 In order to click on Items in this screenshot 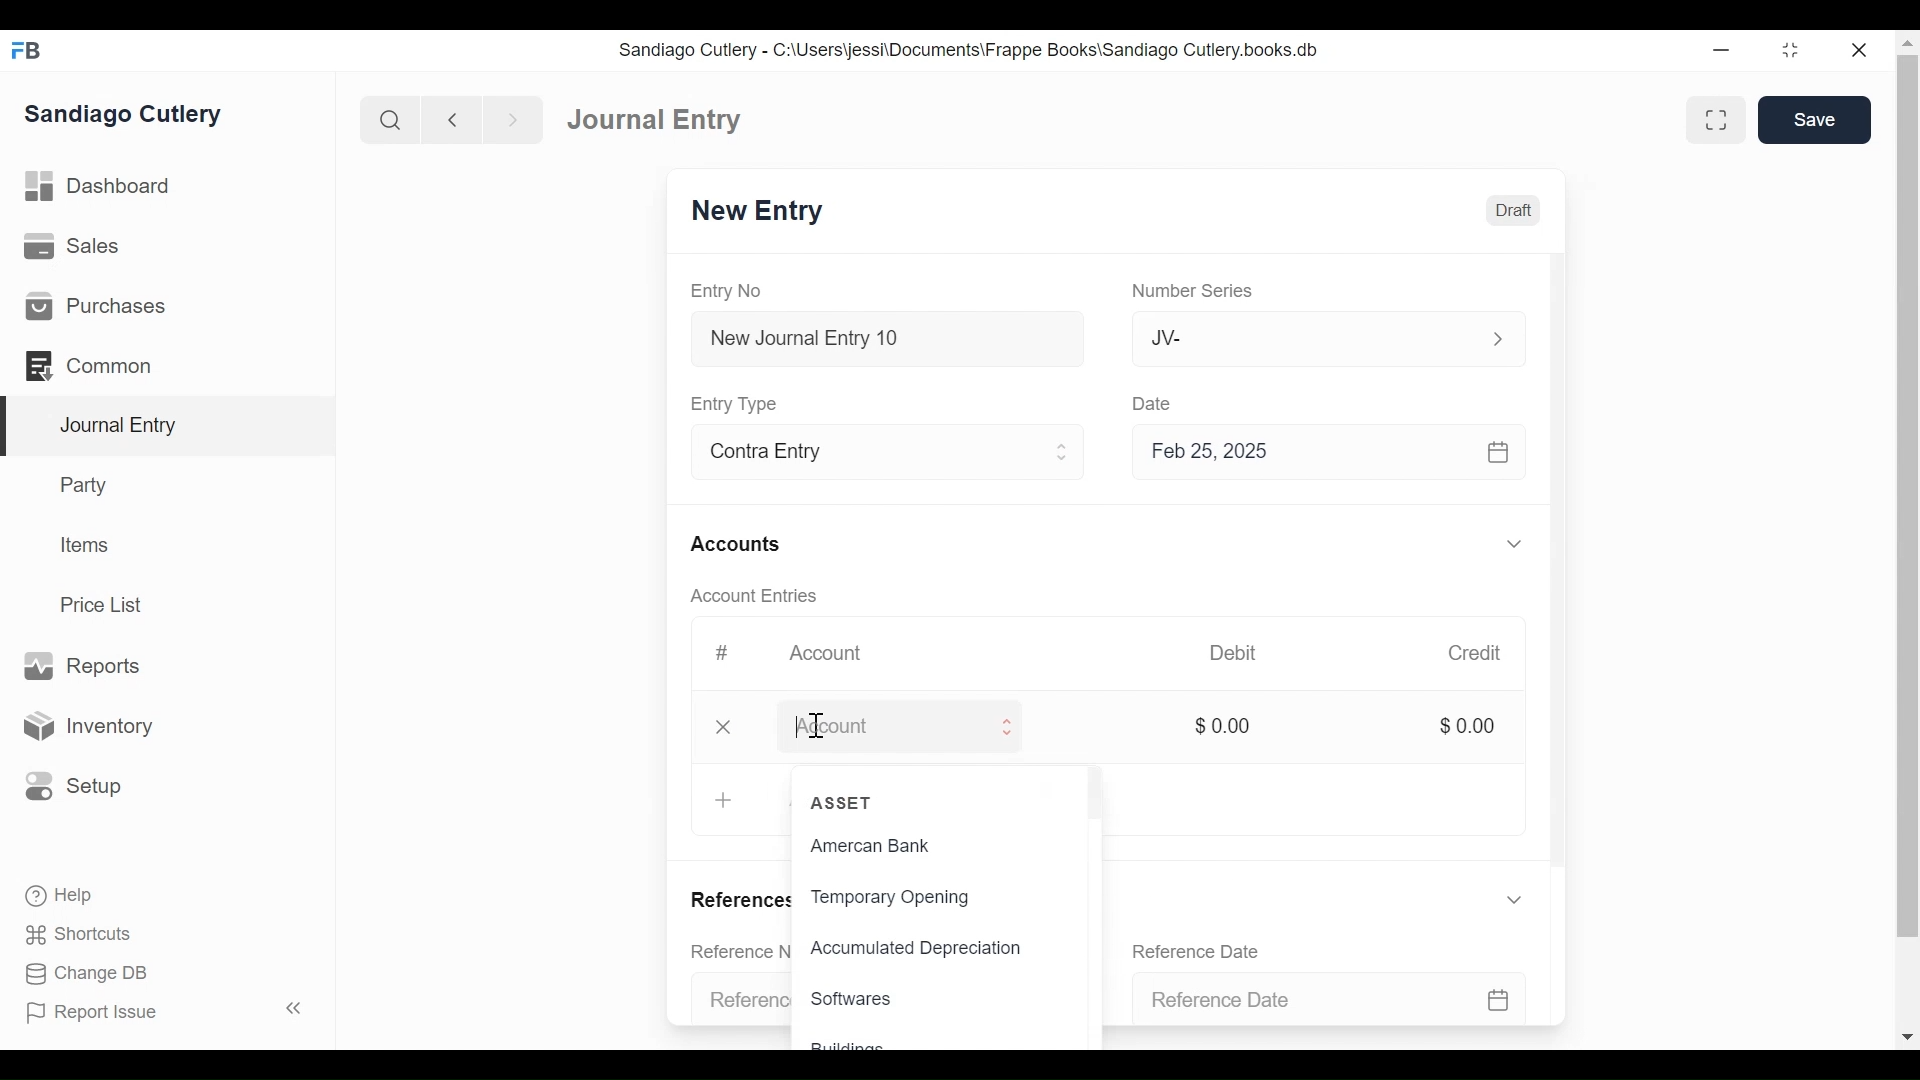, I will do `click(87, 547)`.